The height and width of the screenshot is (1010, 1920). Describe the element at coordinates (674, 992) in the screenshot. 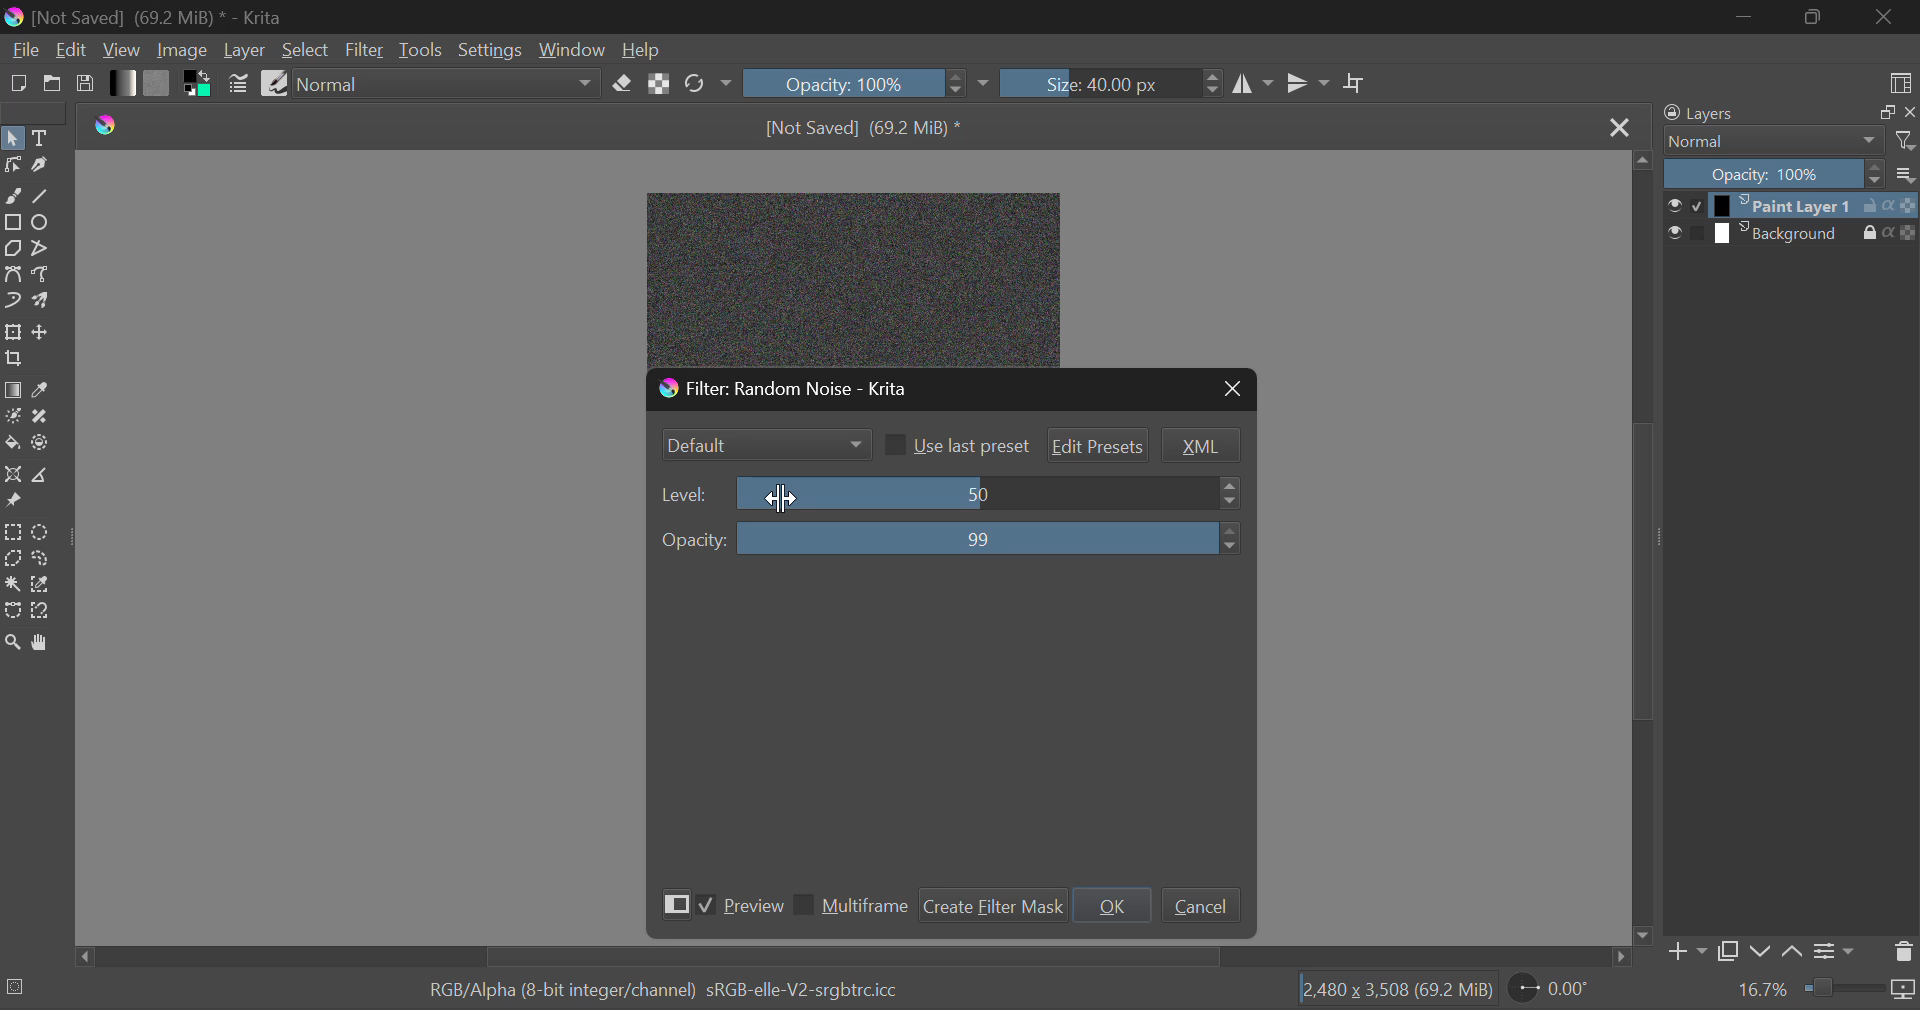

I see `rgb/alpha (8-bit integer/channel) srgb-elle-v2-srgbtrc.icc` at that location.